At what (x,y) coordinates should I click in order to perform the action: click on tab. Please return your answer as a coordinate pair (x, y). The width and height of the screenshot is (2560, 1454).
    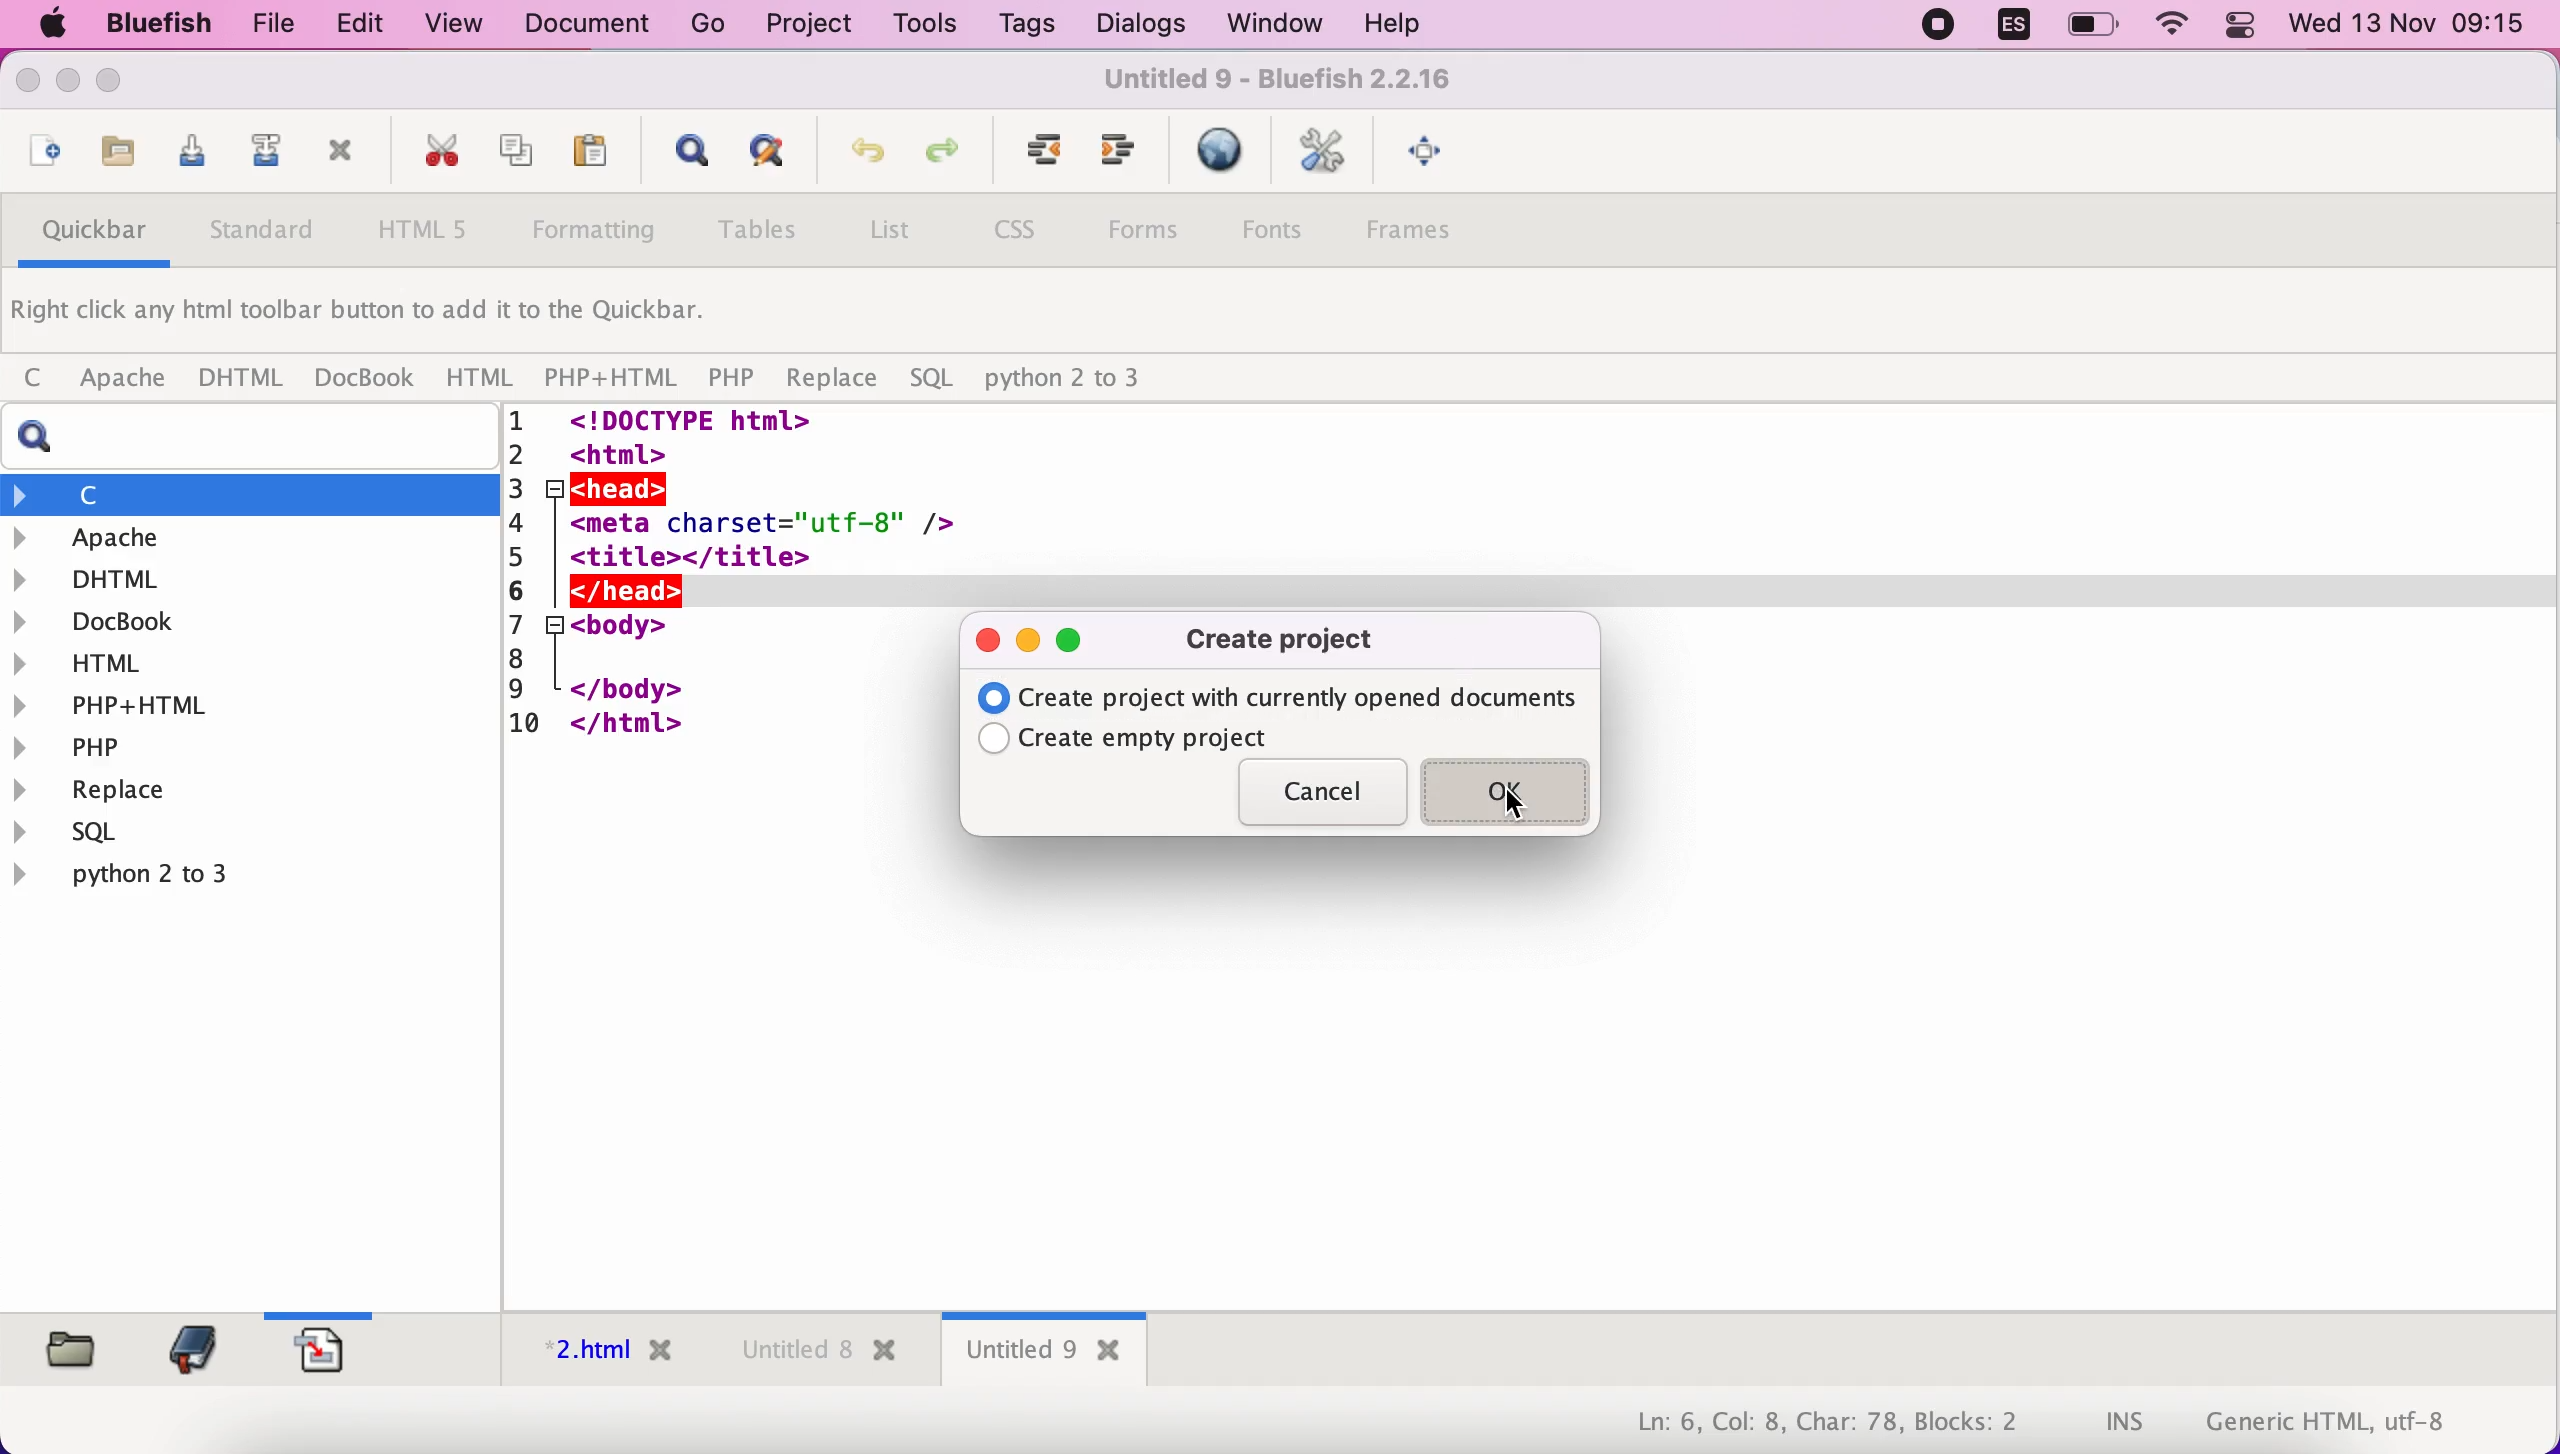
    Looking at the image, I should click on (596, 1355).